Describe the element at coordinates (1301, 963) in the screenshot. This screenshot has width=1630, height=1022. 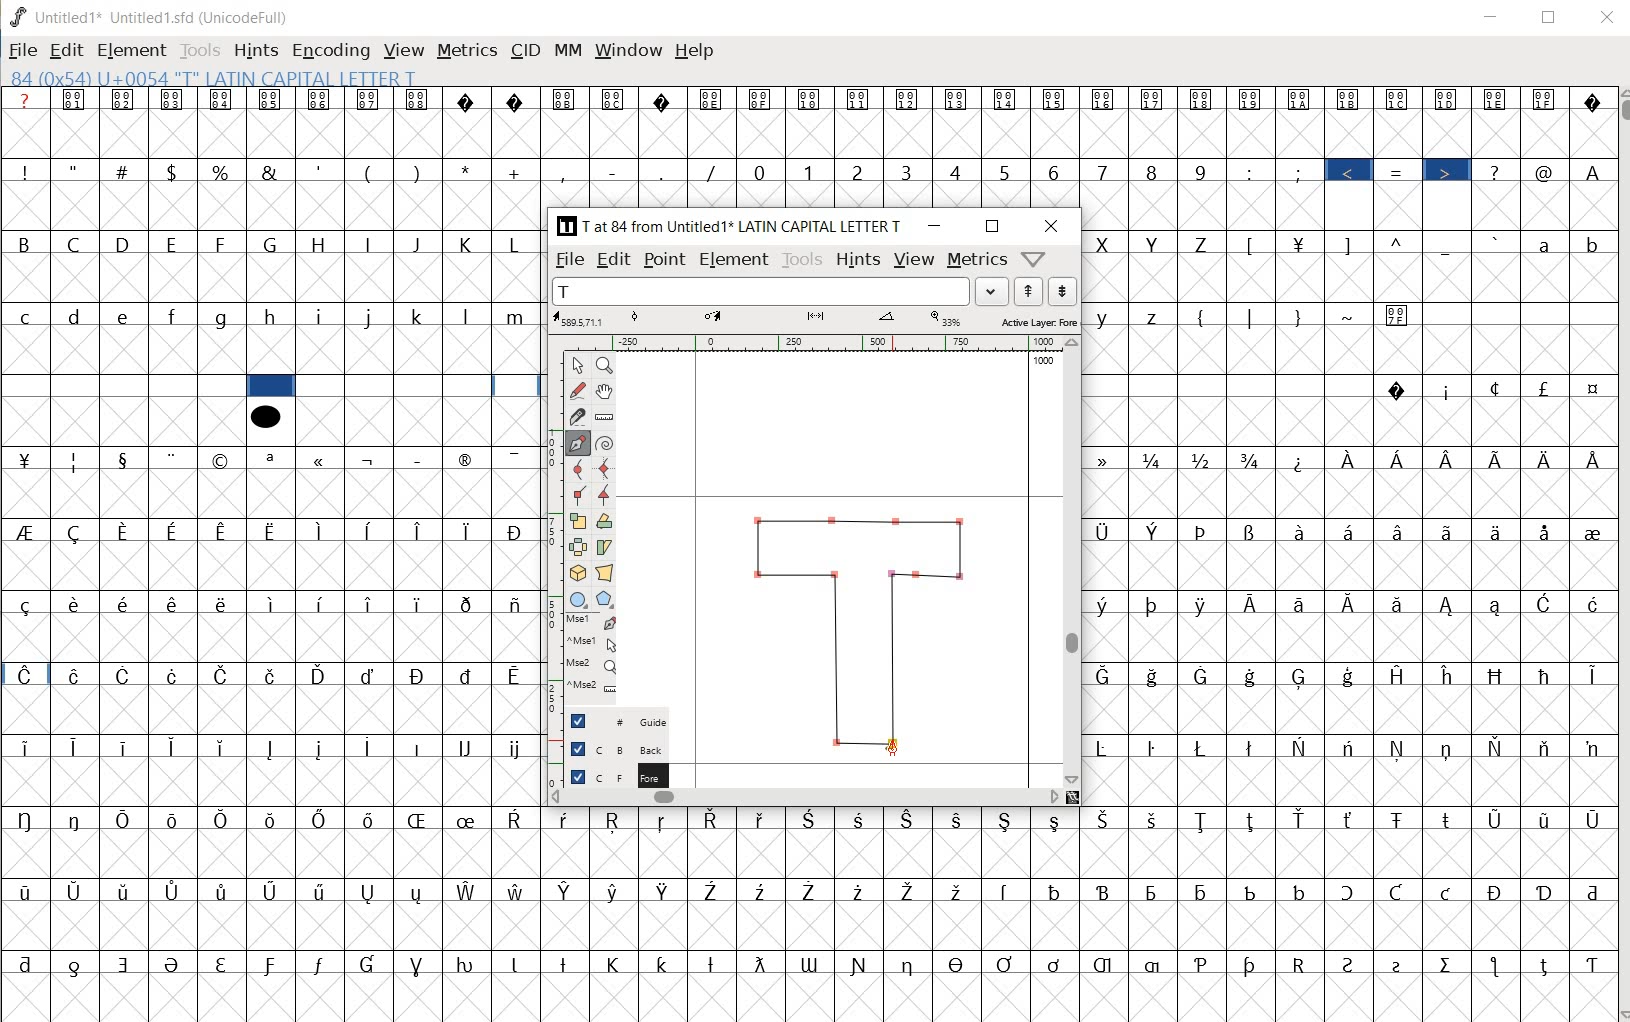
I see `Symbol` at that location.